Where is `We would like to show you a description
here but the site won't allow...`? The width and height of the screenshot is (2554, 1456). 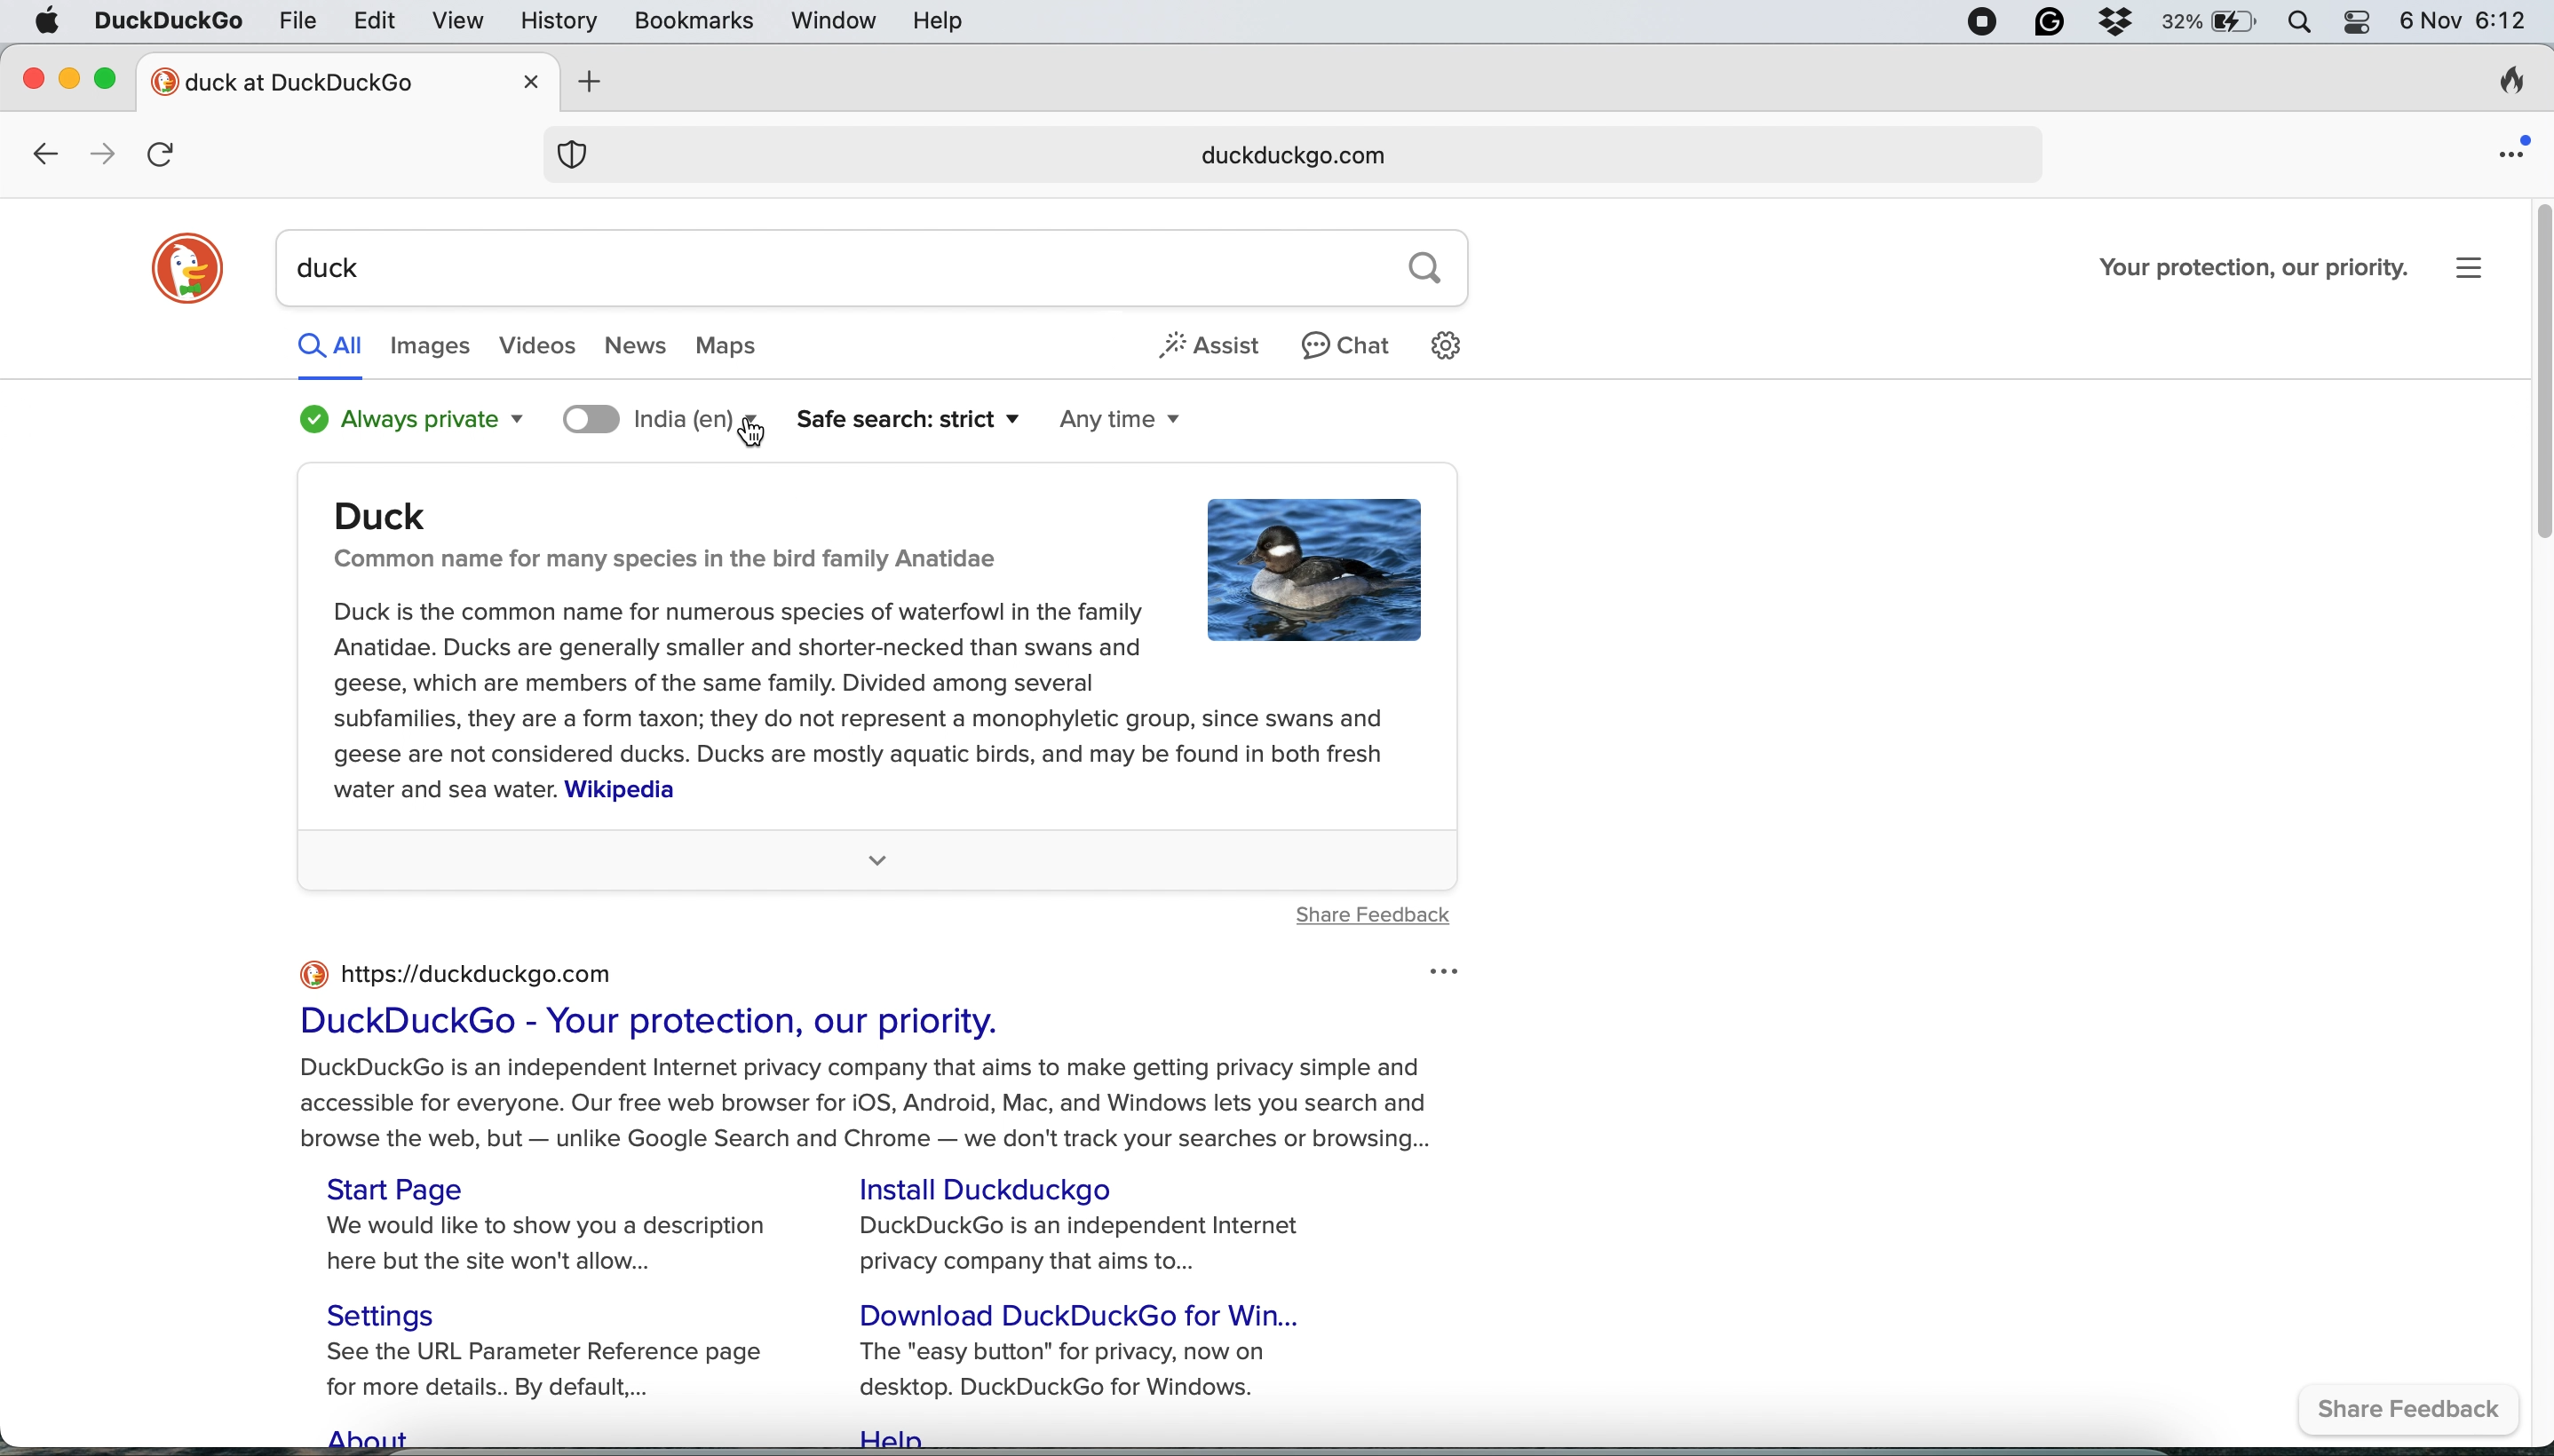
We would like to show you a description
here but the site won't allow... is located at coordinates (556, 1247).